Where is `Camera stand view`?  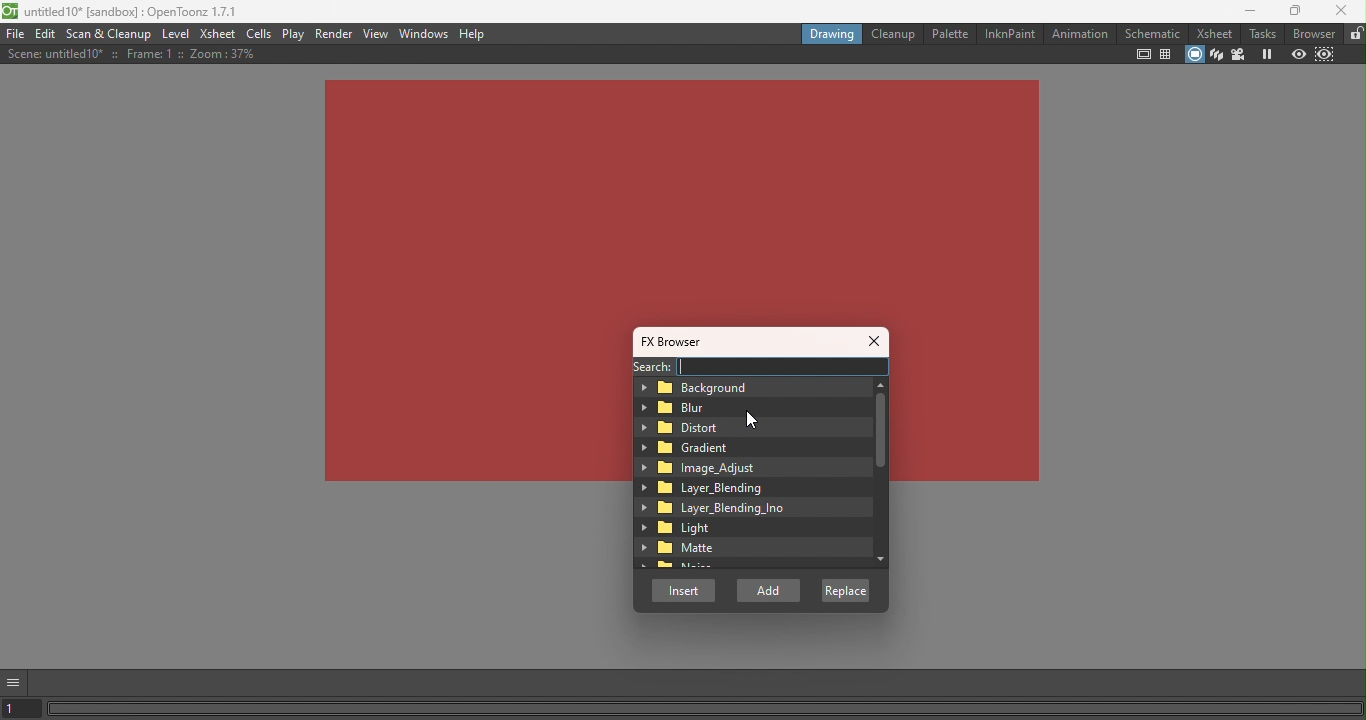
Camera stand view is located at coordinates (1193, 56).